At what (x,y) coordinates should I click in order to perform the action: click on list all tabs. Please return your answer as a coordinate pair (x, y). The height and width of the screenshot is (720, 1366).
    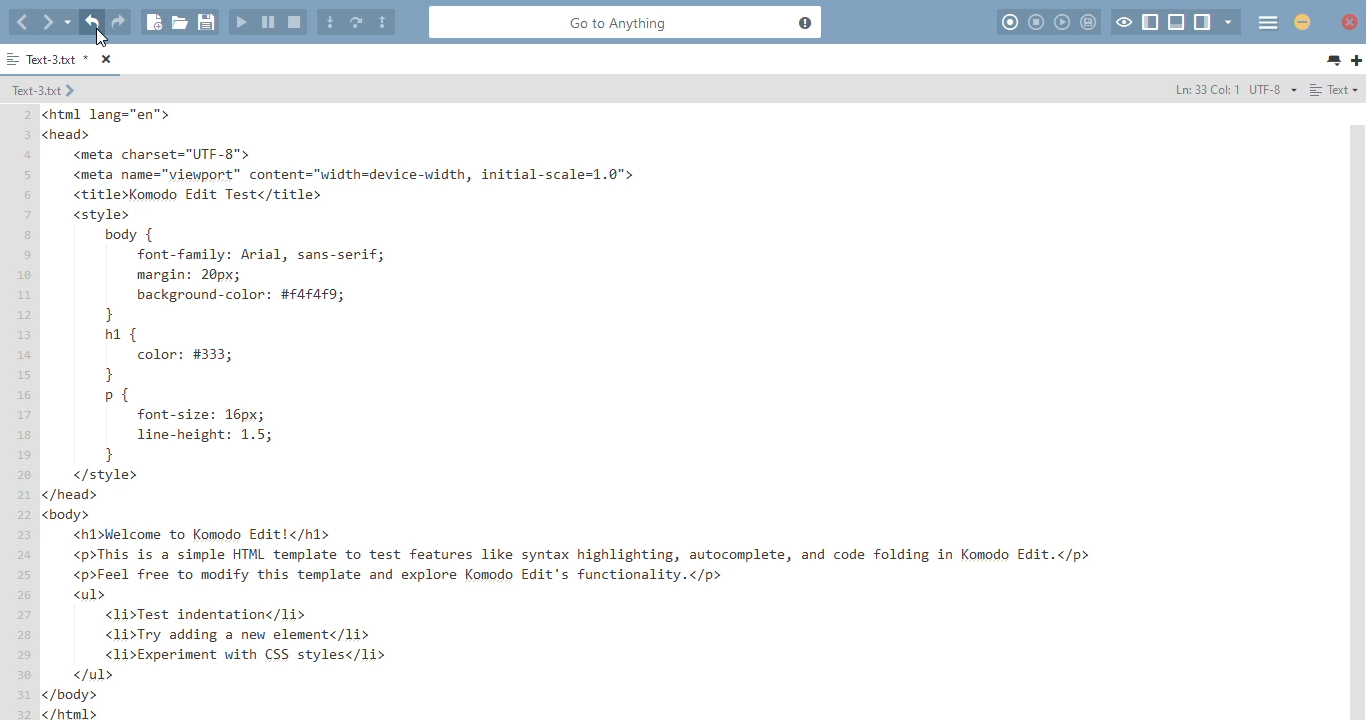
    Looking at the image, I should click on (1334, 61).